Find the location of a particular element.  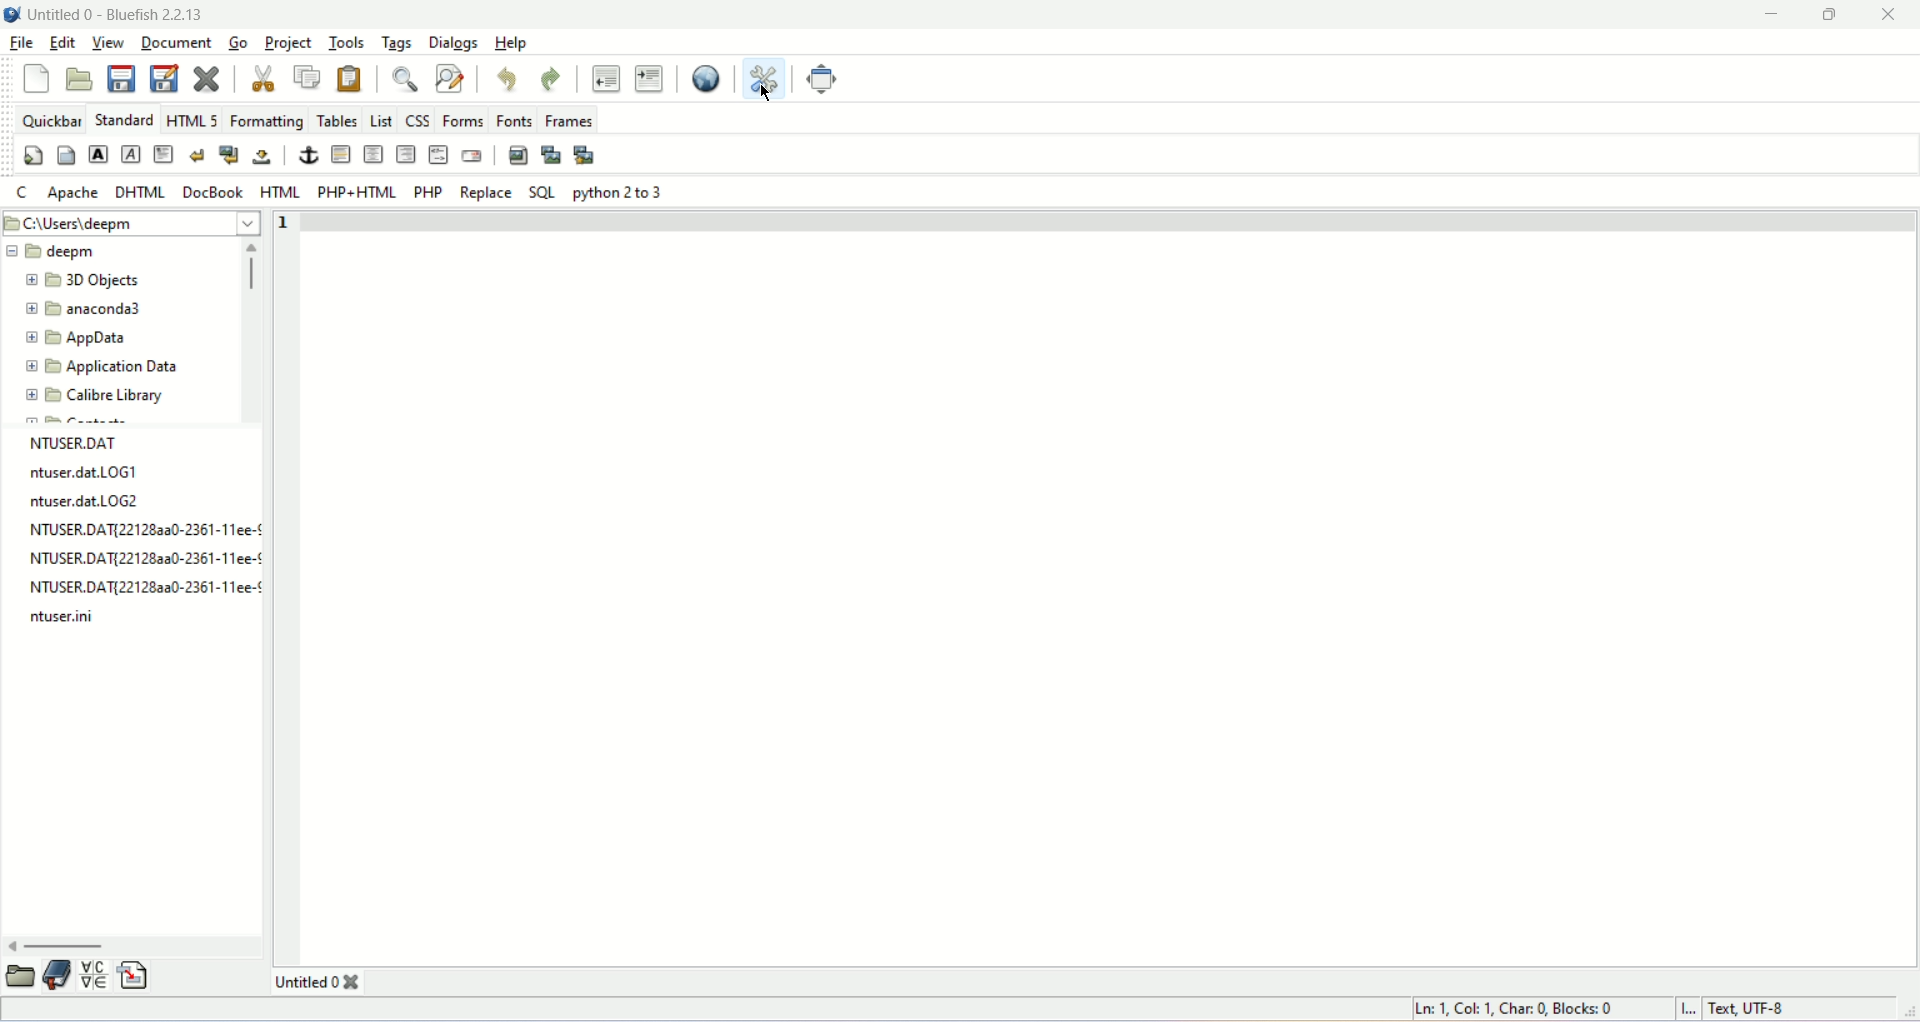

right justify is located at coordinates (404, 154).